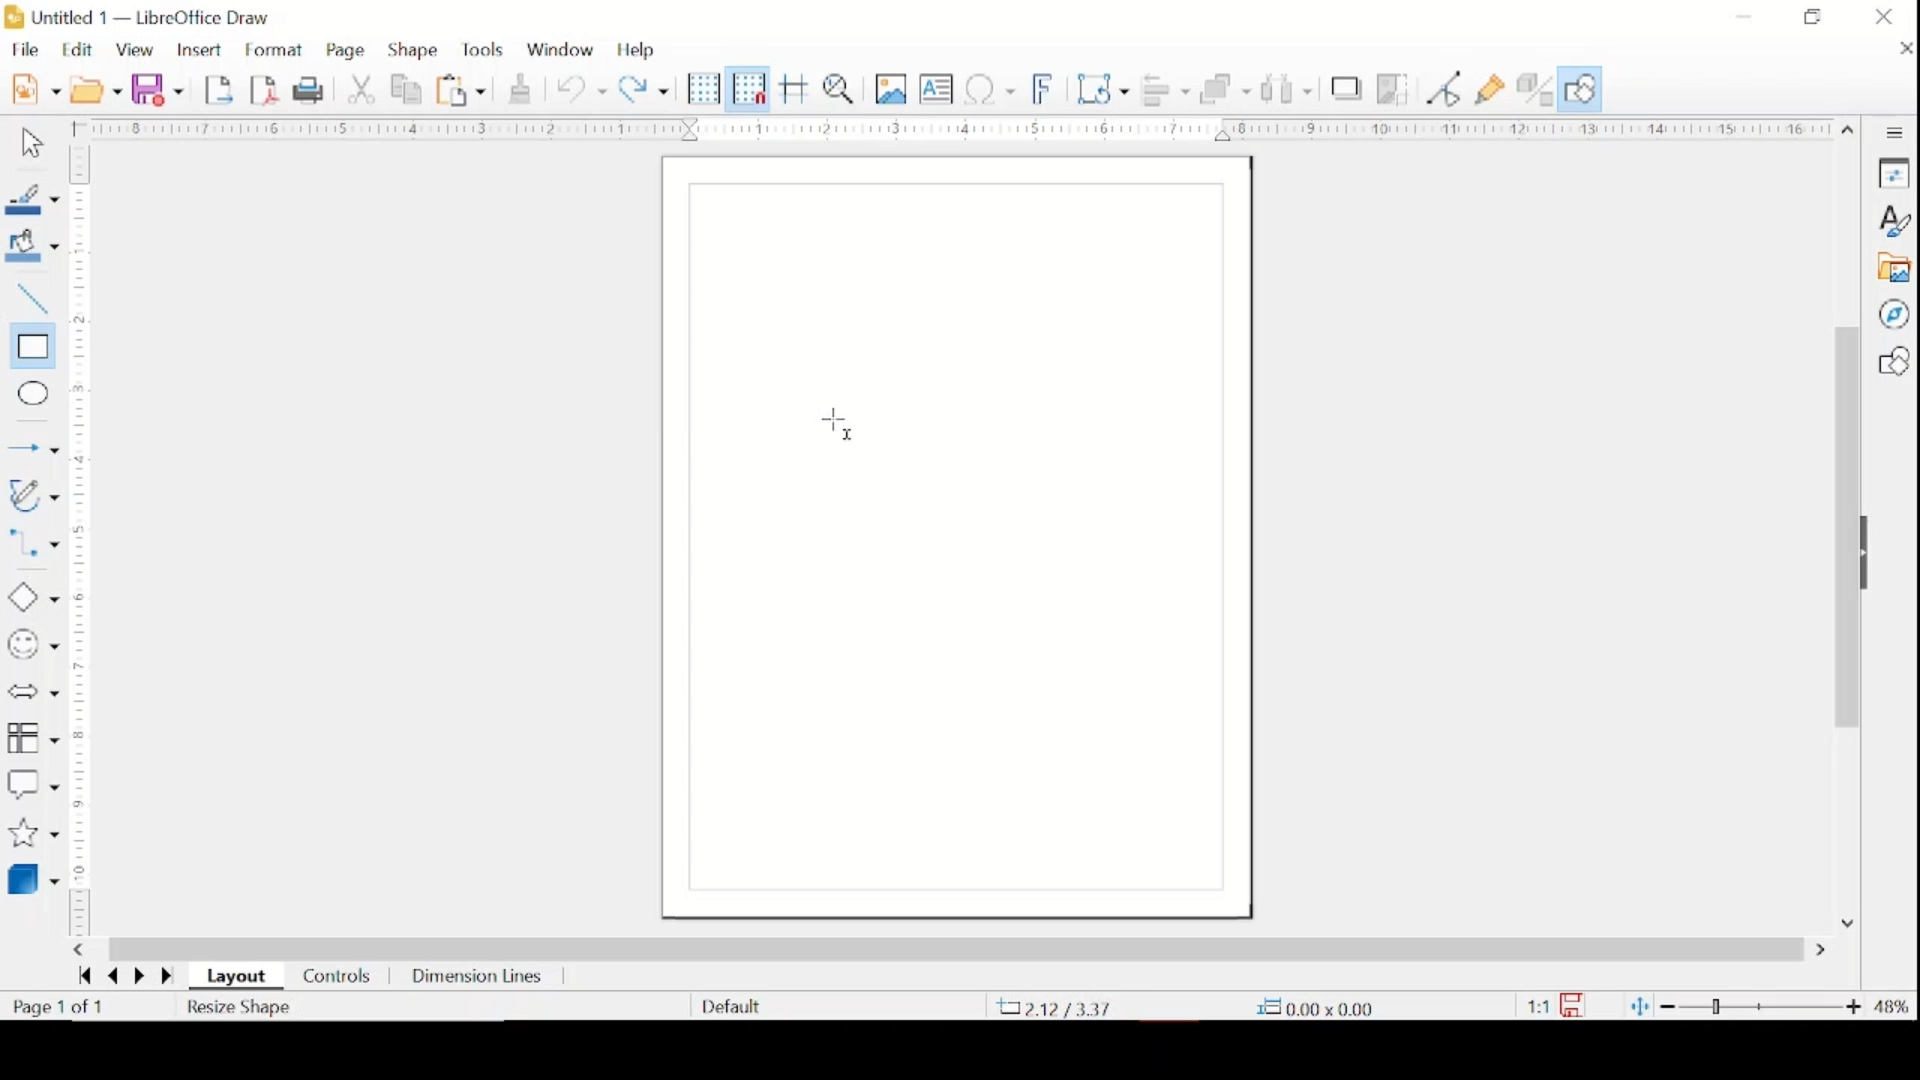 The width and height of the screenshot is (1920, 1080). What do you see at coordinates (25, 49) in the screenshot?
I see `file` at bounding box center [25, 49].